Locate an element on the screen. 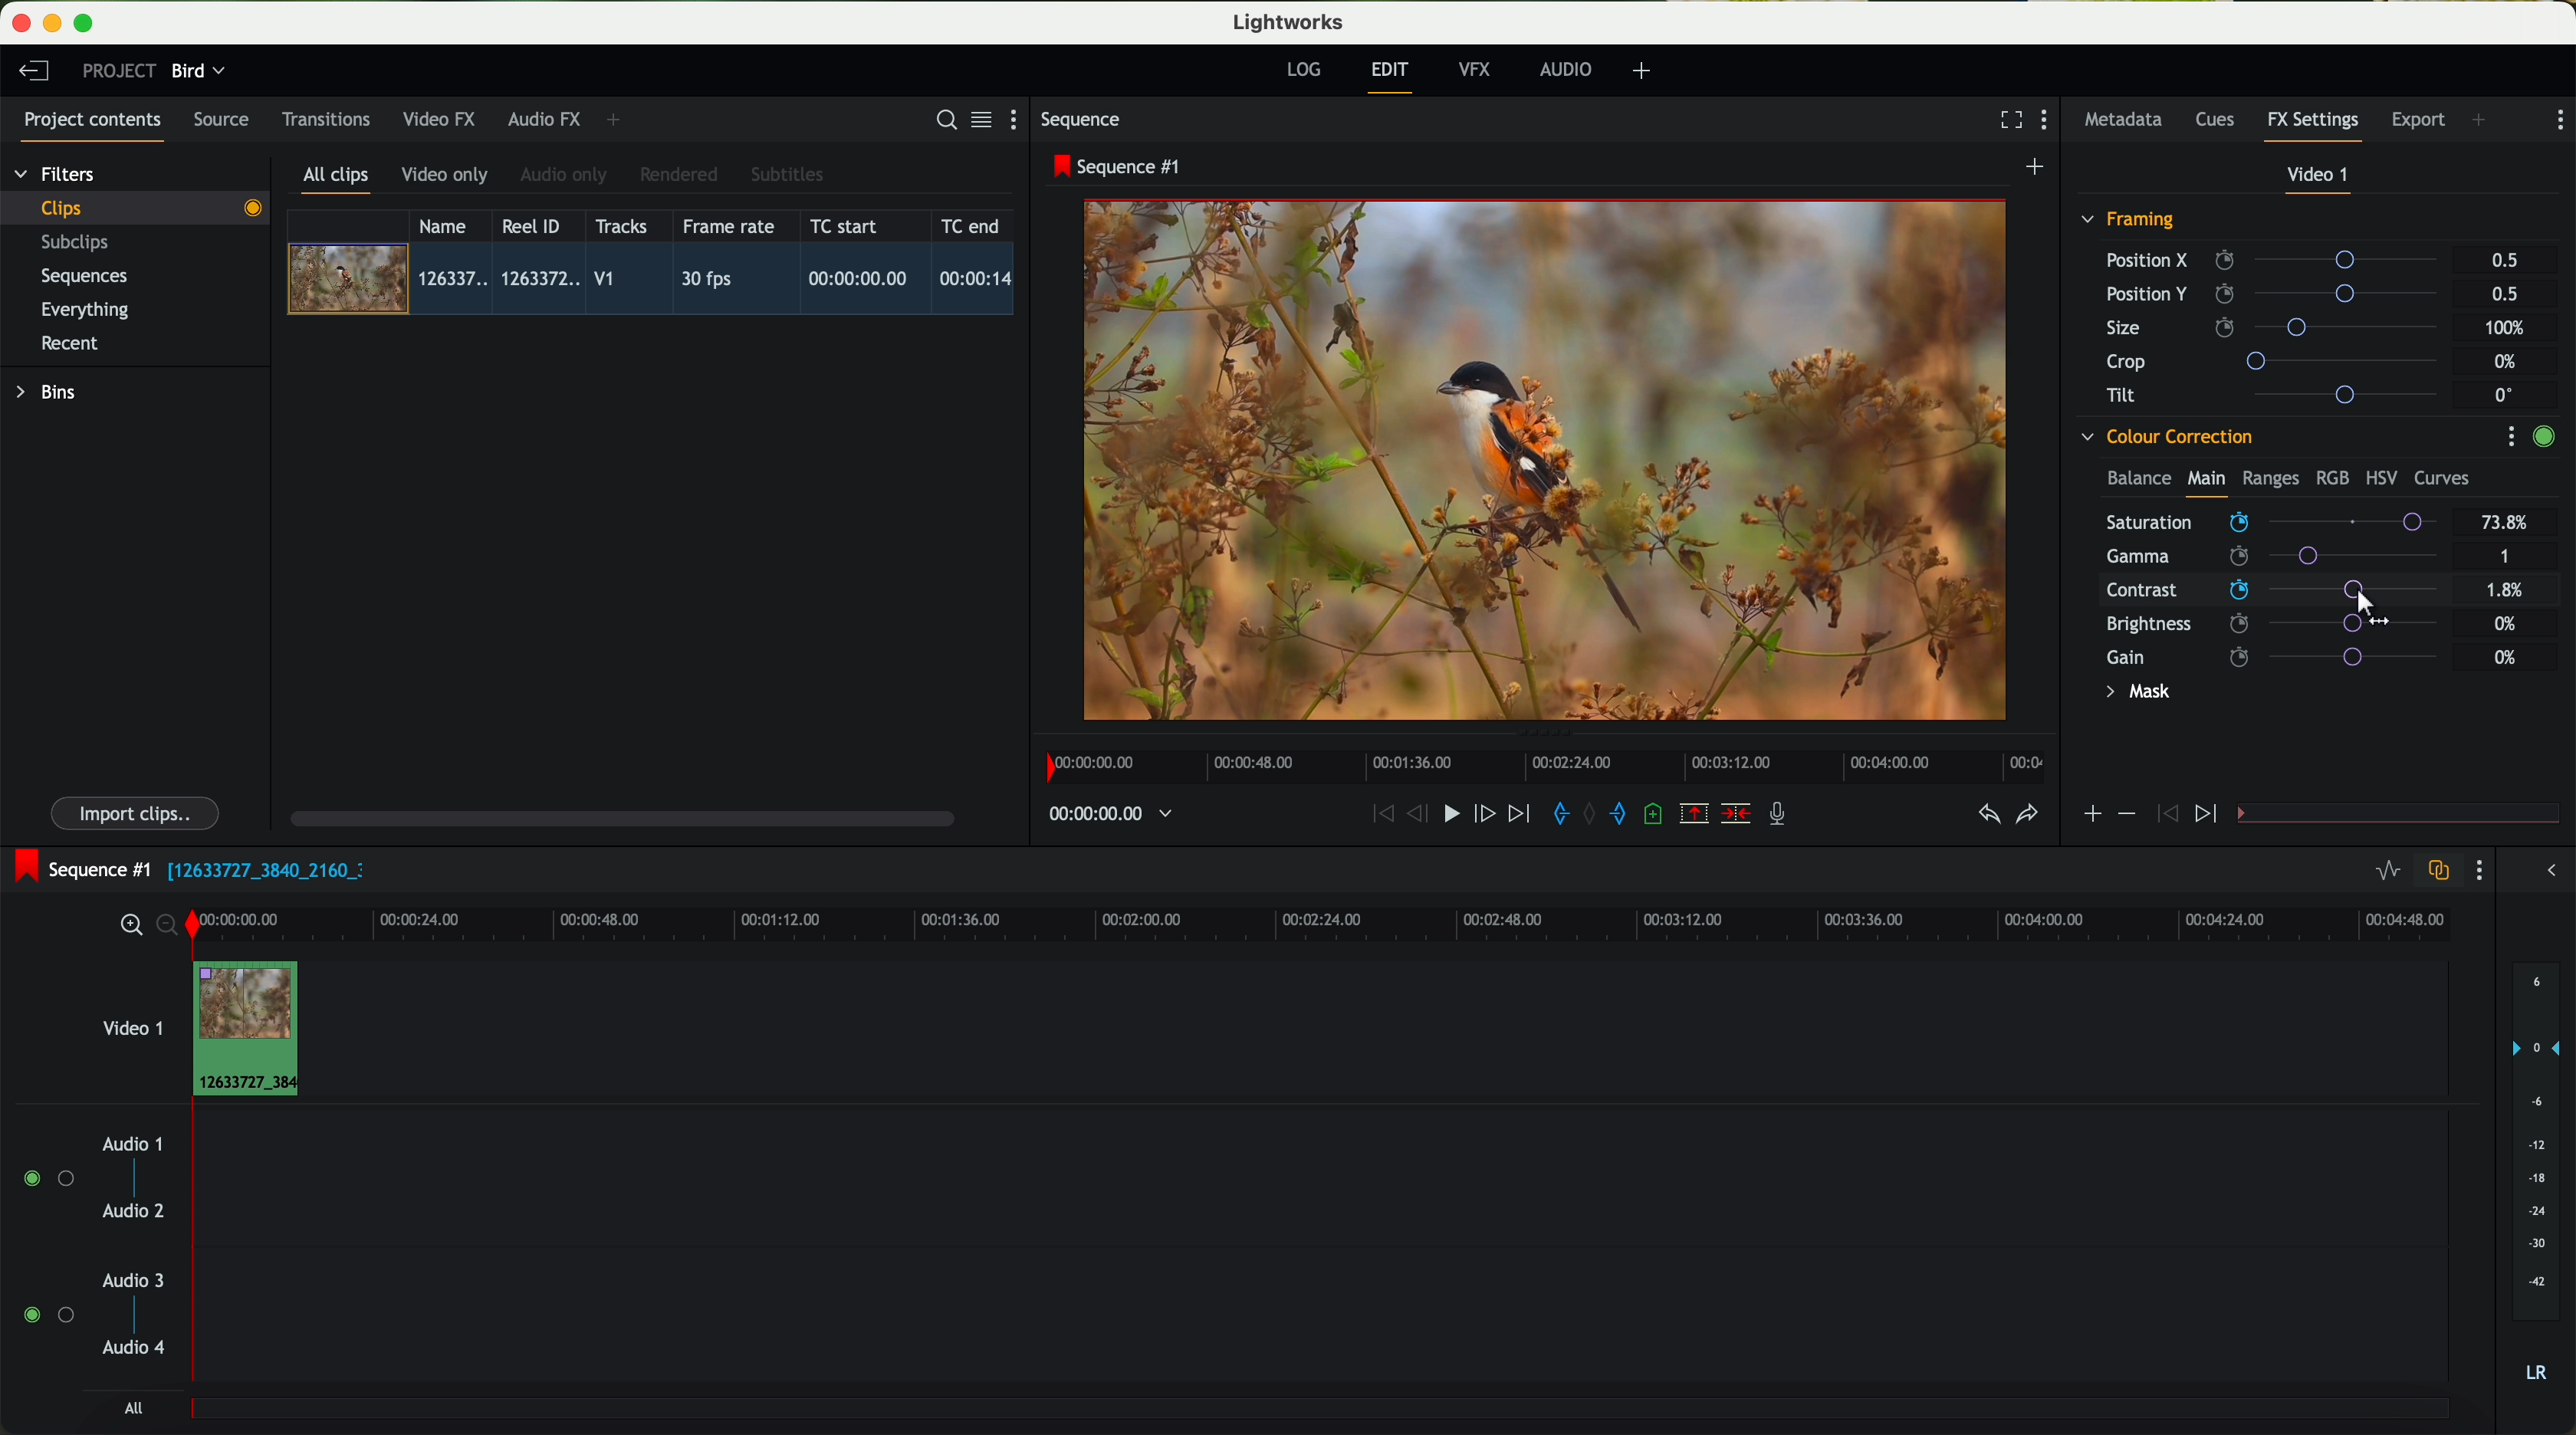  video 1 is located at coordinates (2320, 179).